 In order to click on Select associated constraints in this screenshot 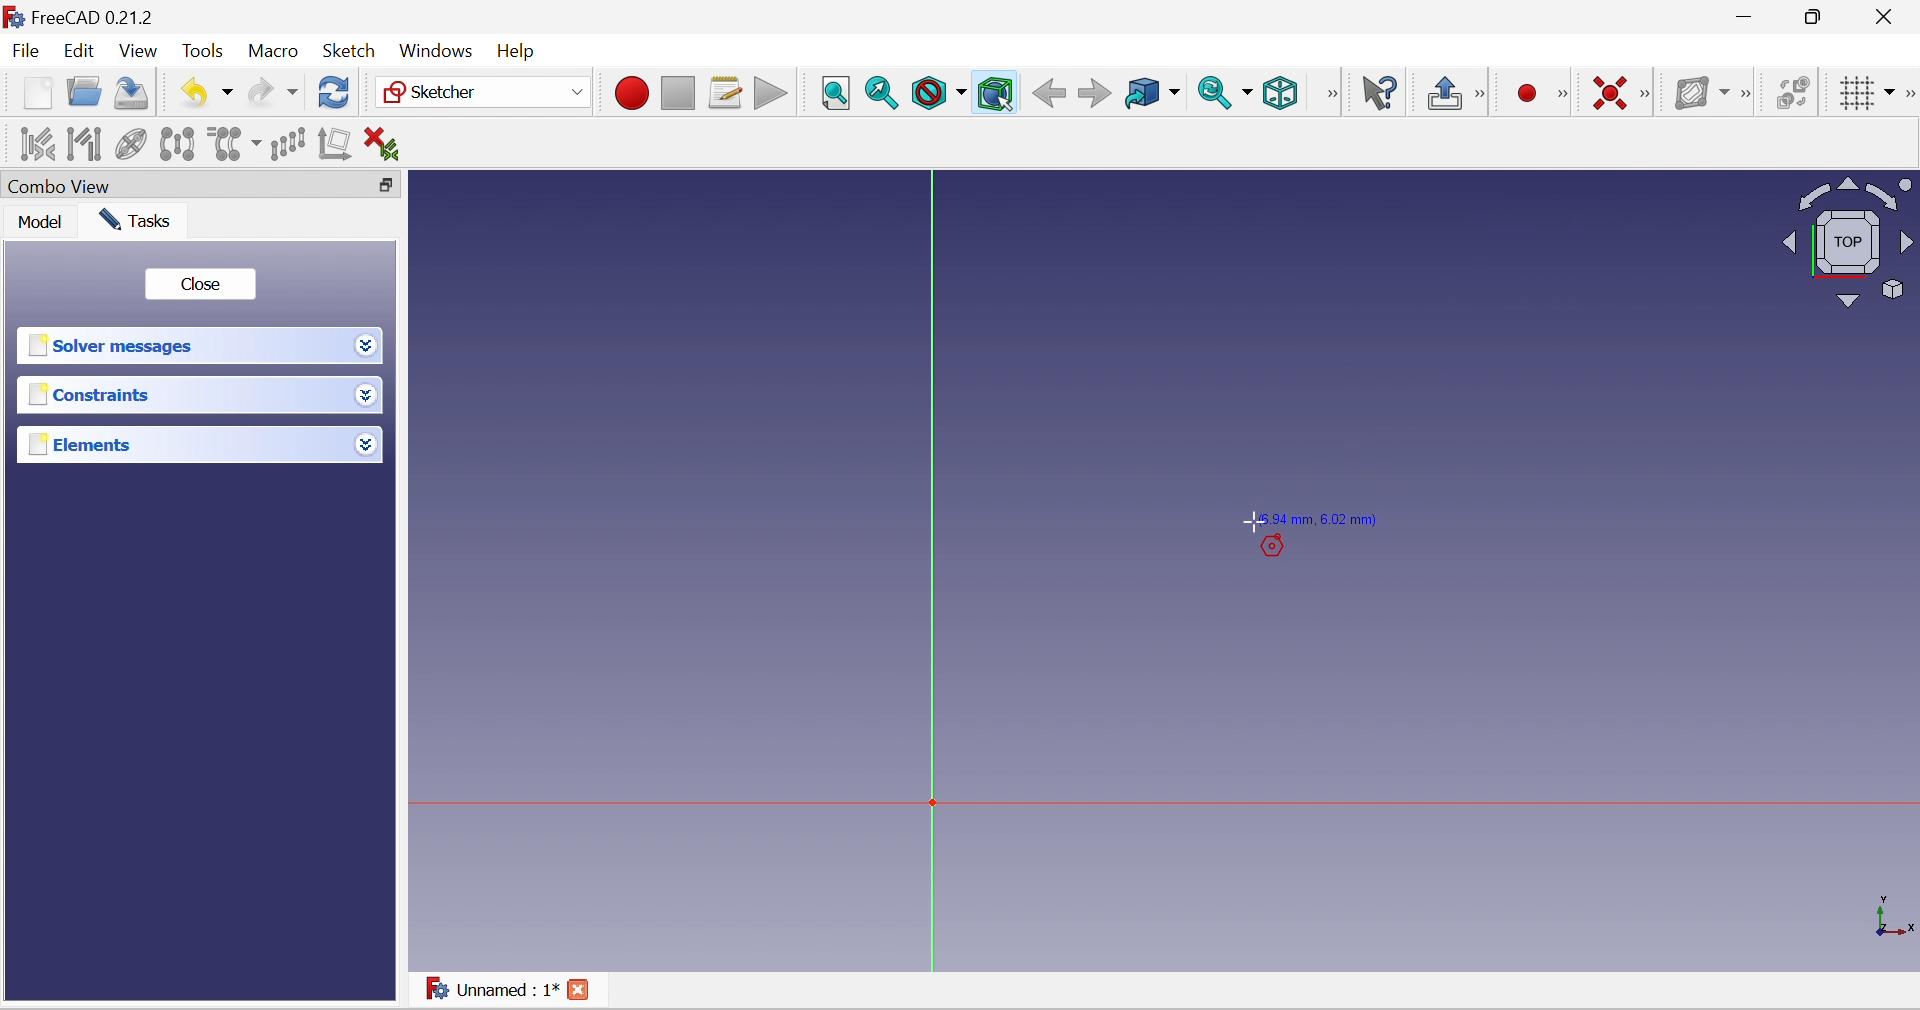, I will do `click(37, 144)`.